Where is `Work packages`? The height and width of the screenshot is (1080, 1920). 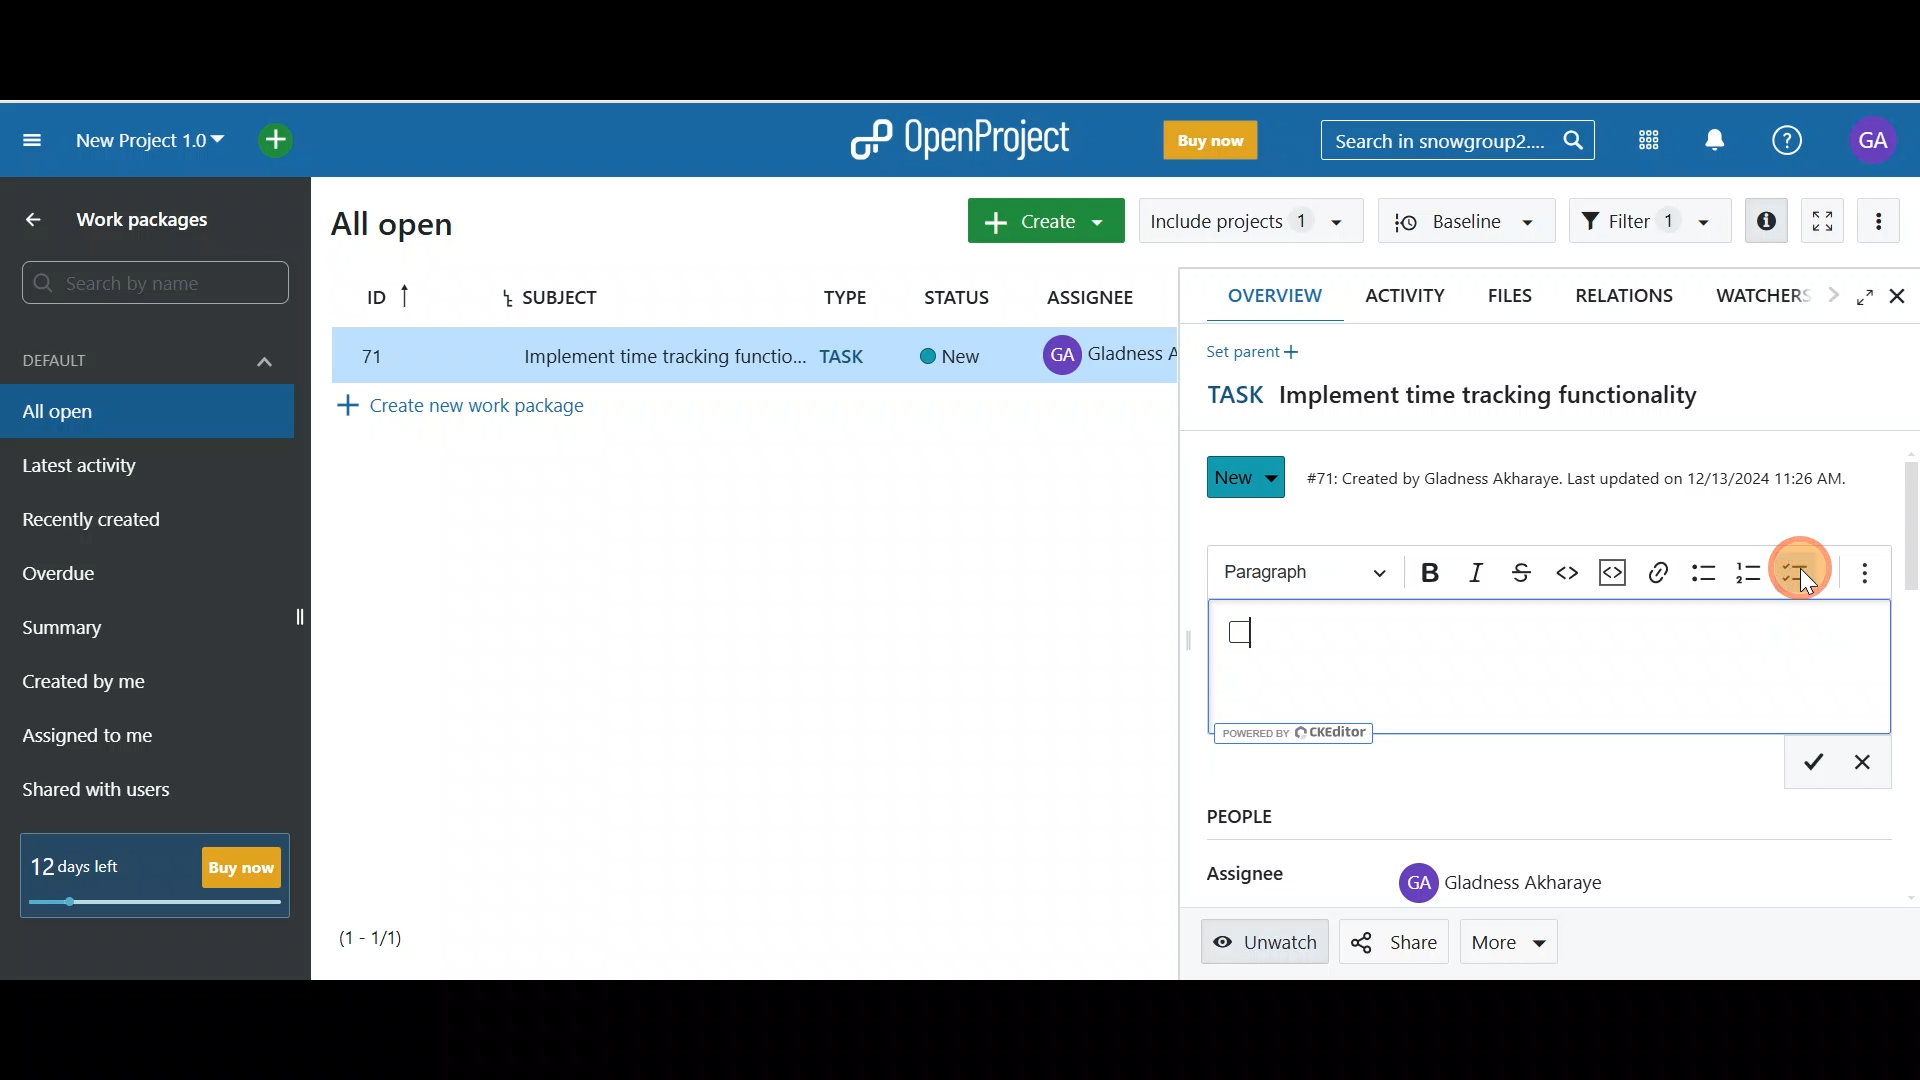
Work packages is located at coordinates (130, 219).